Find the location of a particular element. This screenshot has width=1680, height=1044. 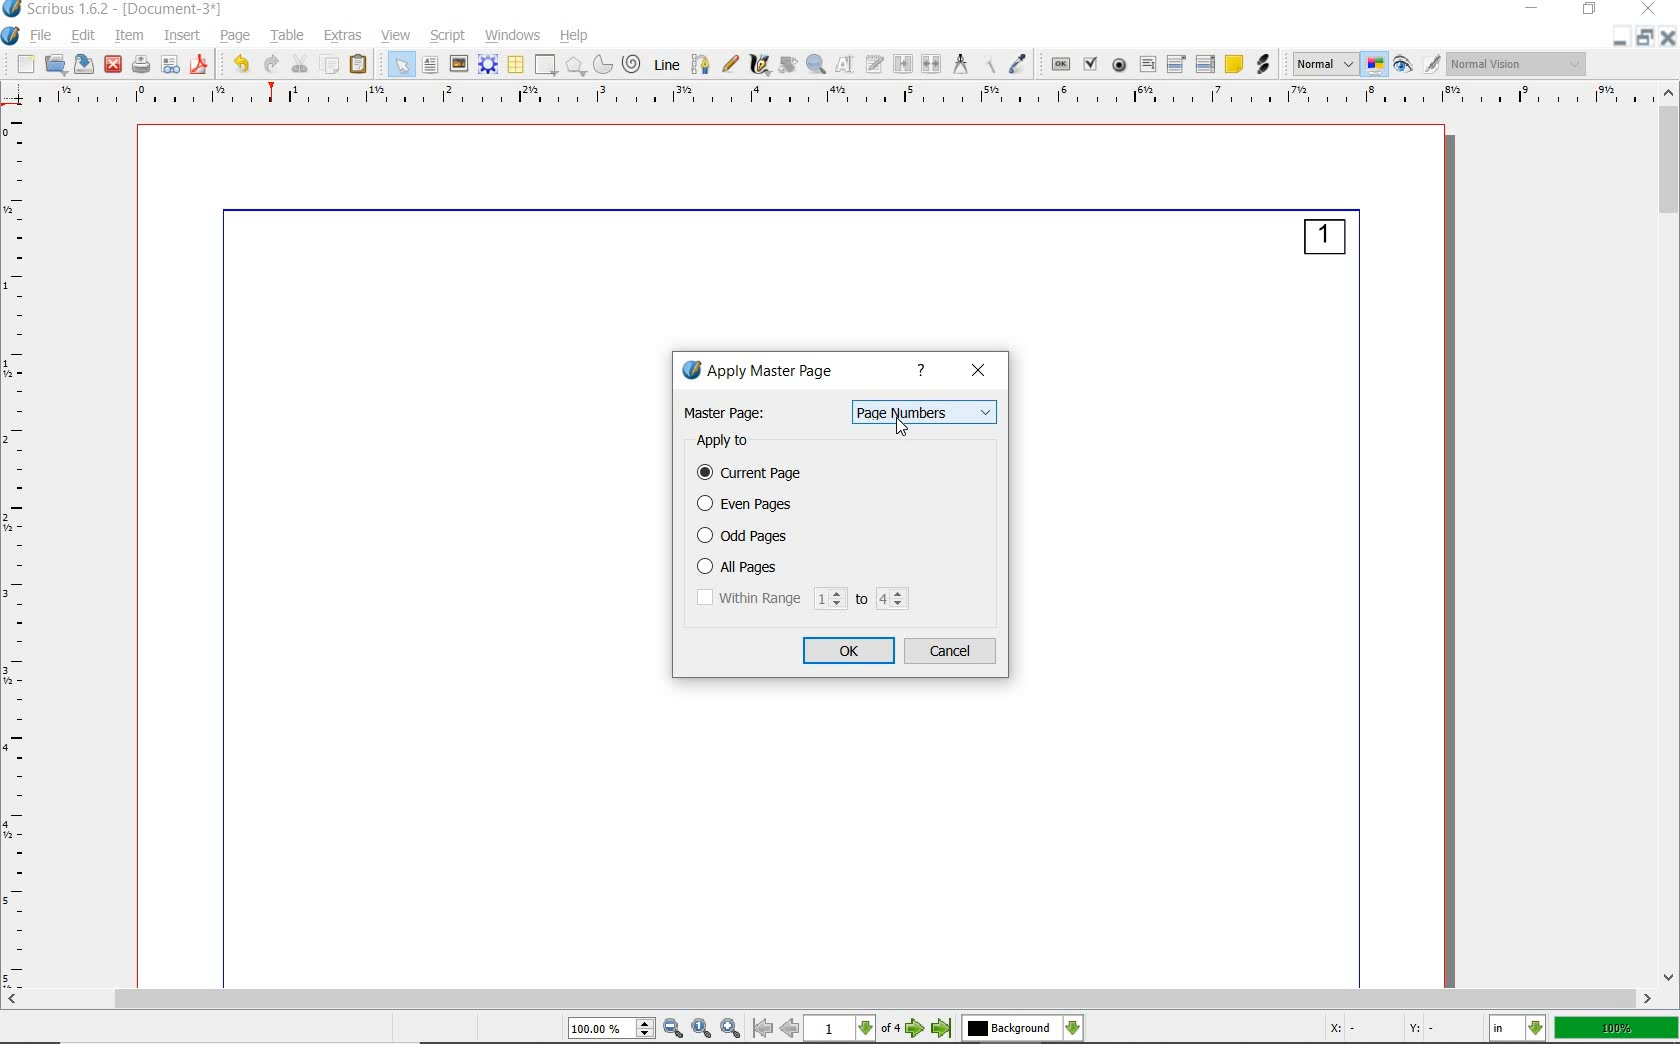

Master page is located at coordinates (727, 412).